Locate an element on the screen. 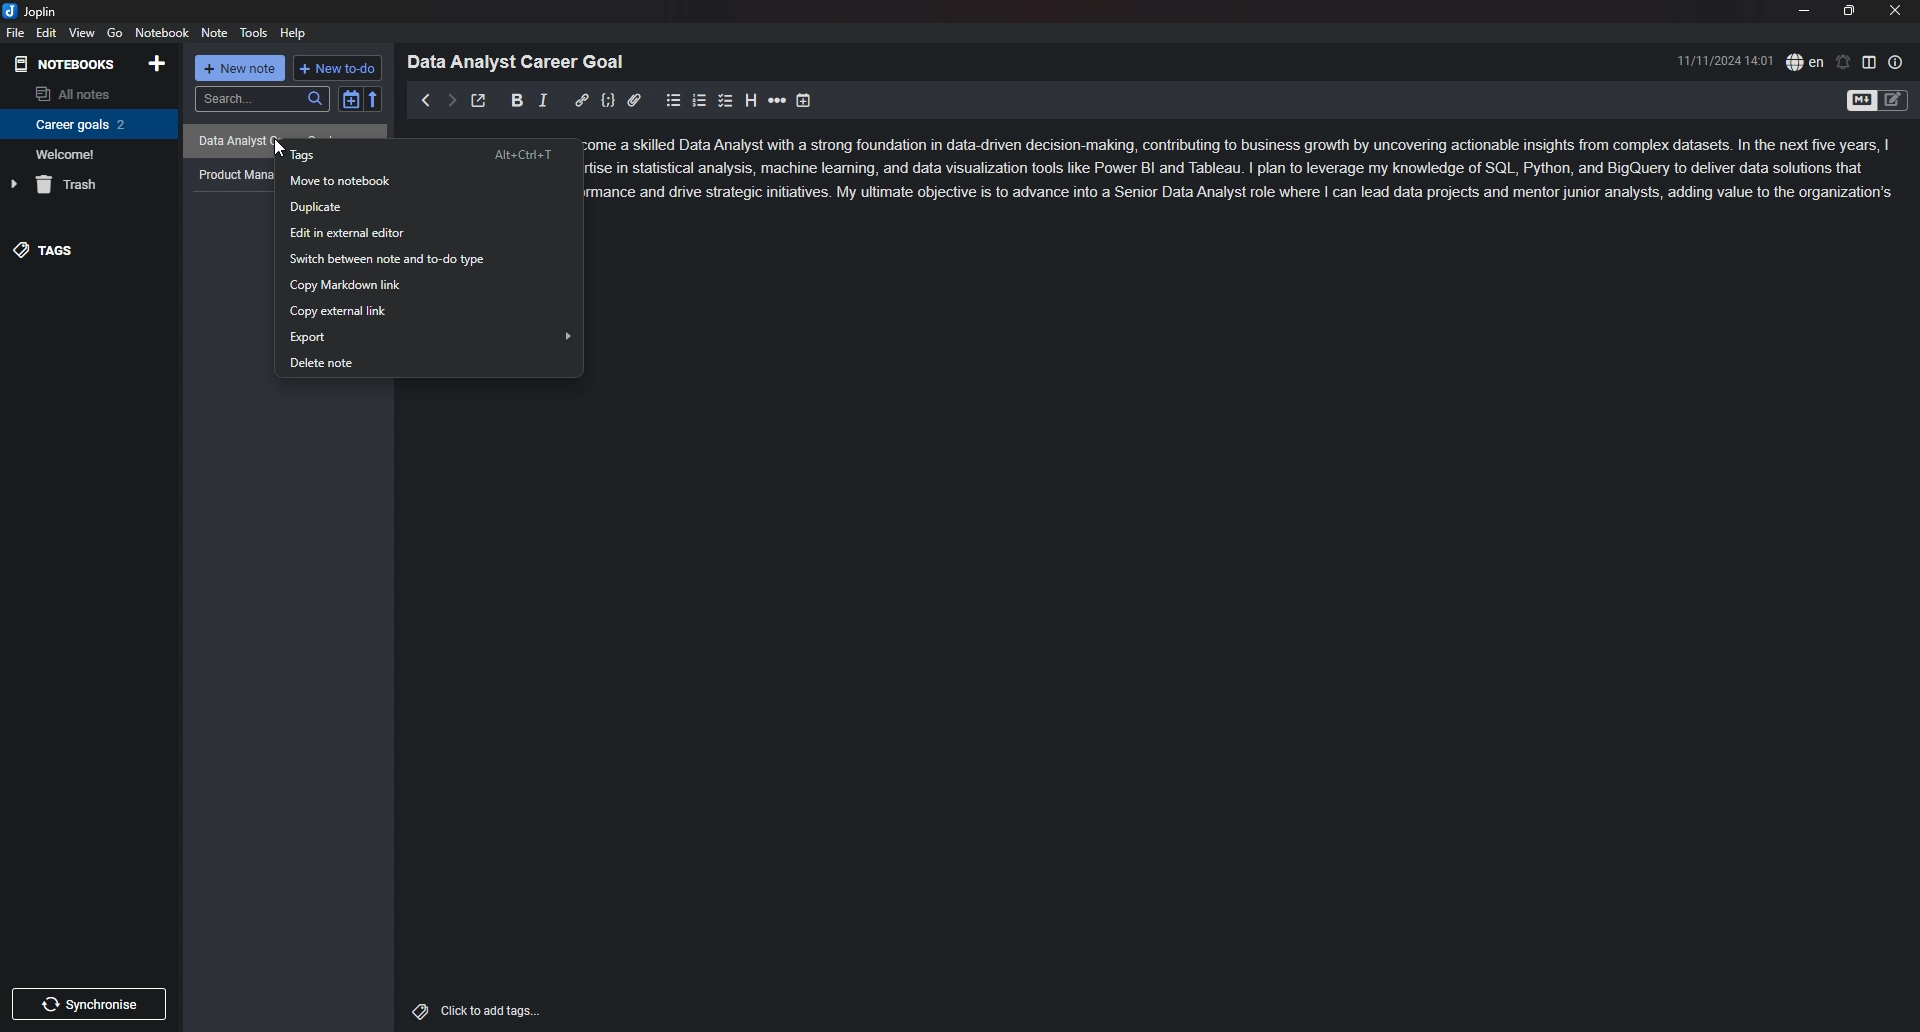  code is located at coordinates (608, 101).